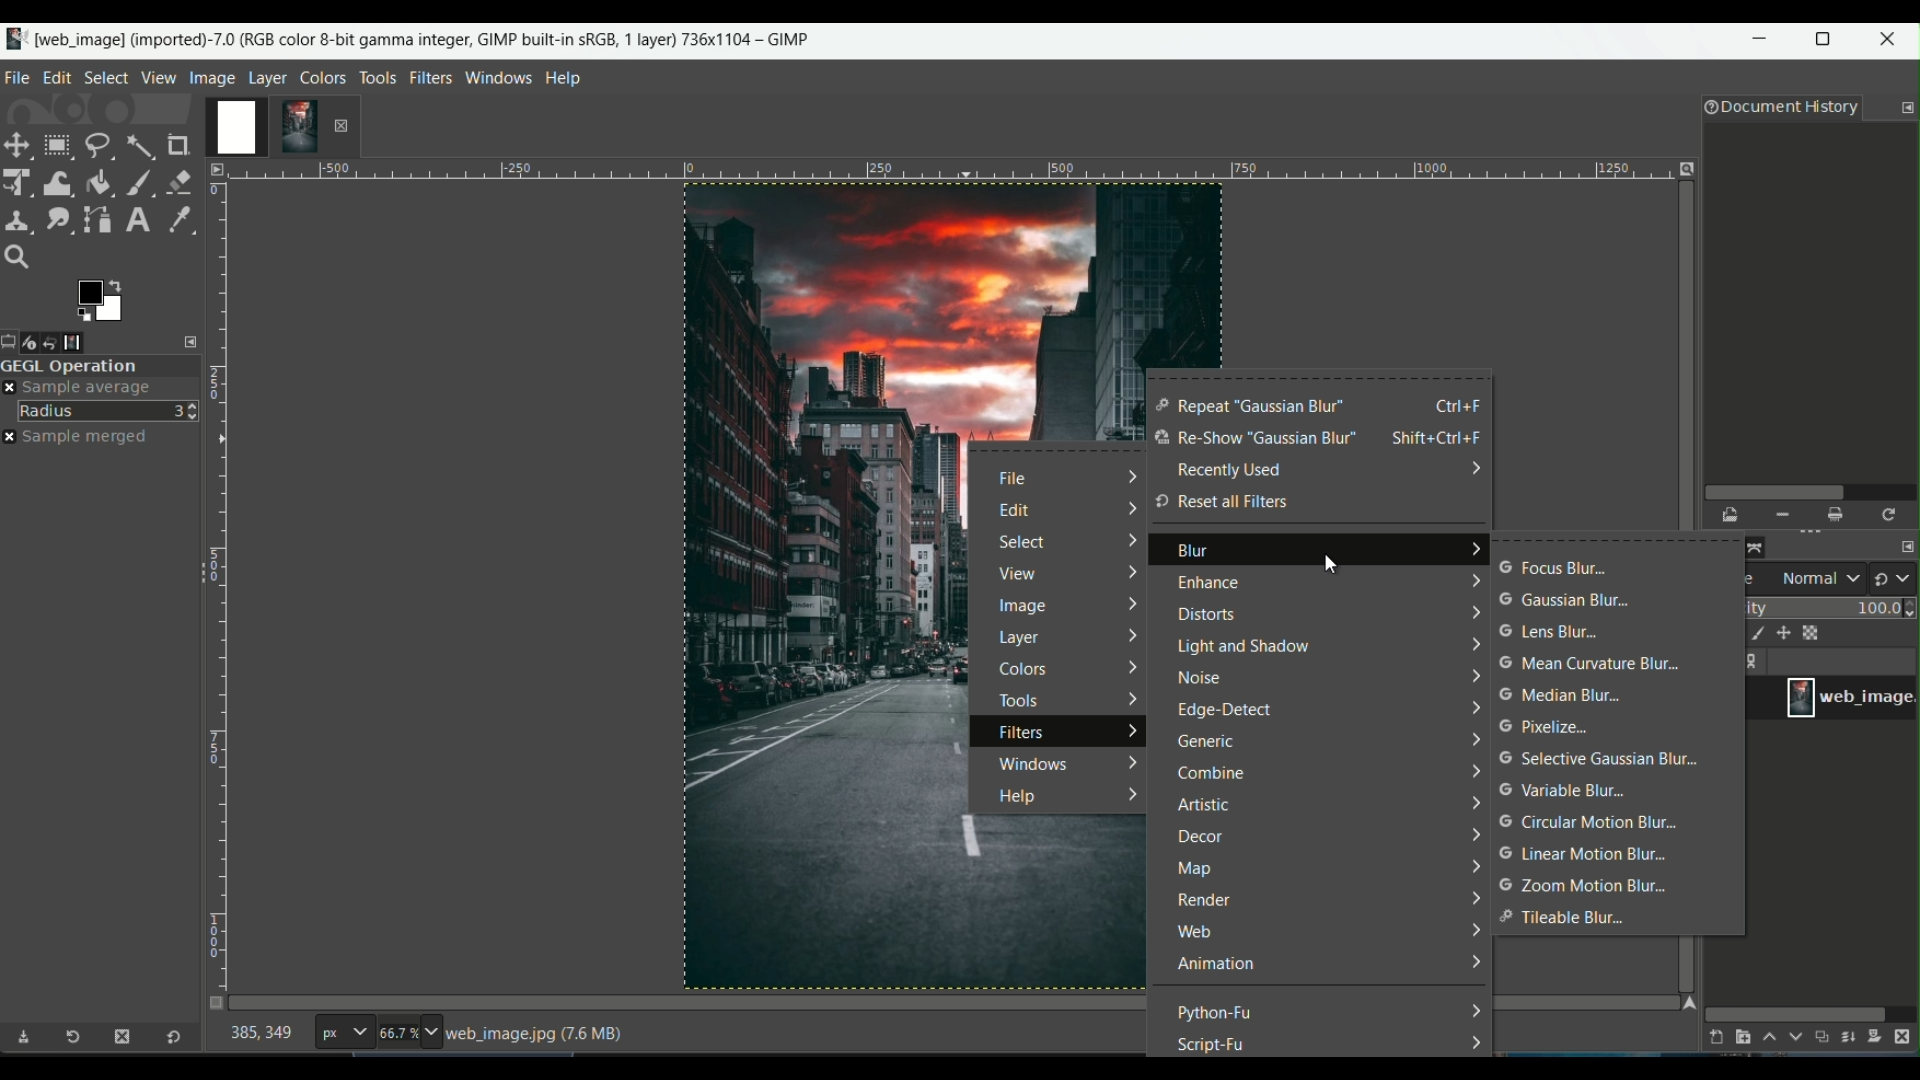 Image resolution: width=1920 pixels, height=1080 pixels. Describe the element at coordinates (1228, 713) in the screenshot. I see `edge detect` at that location.